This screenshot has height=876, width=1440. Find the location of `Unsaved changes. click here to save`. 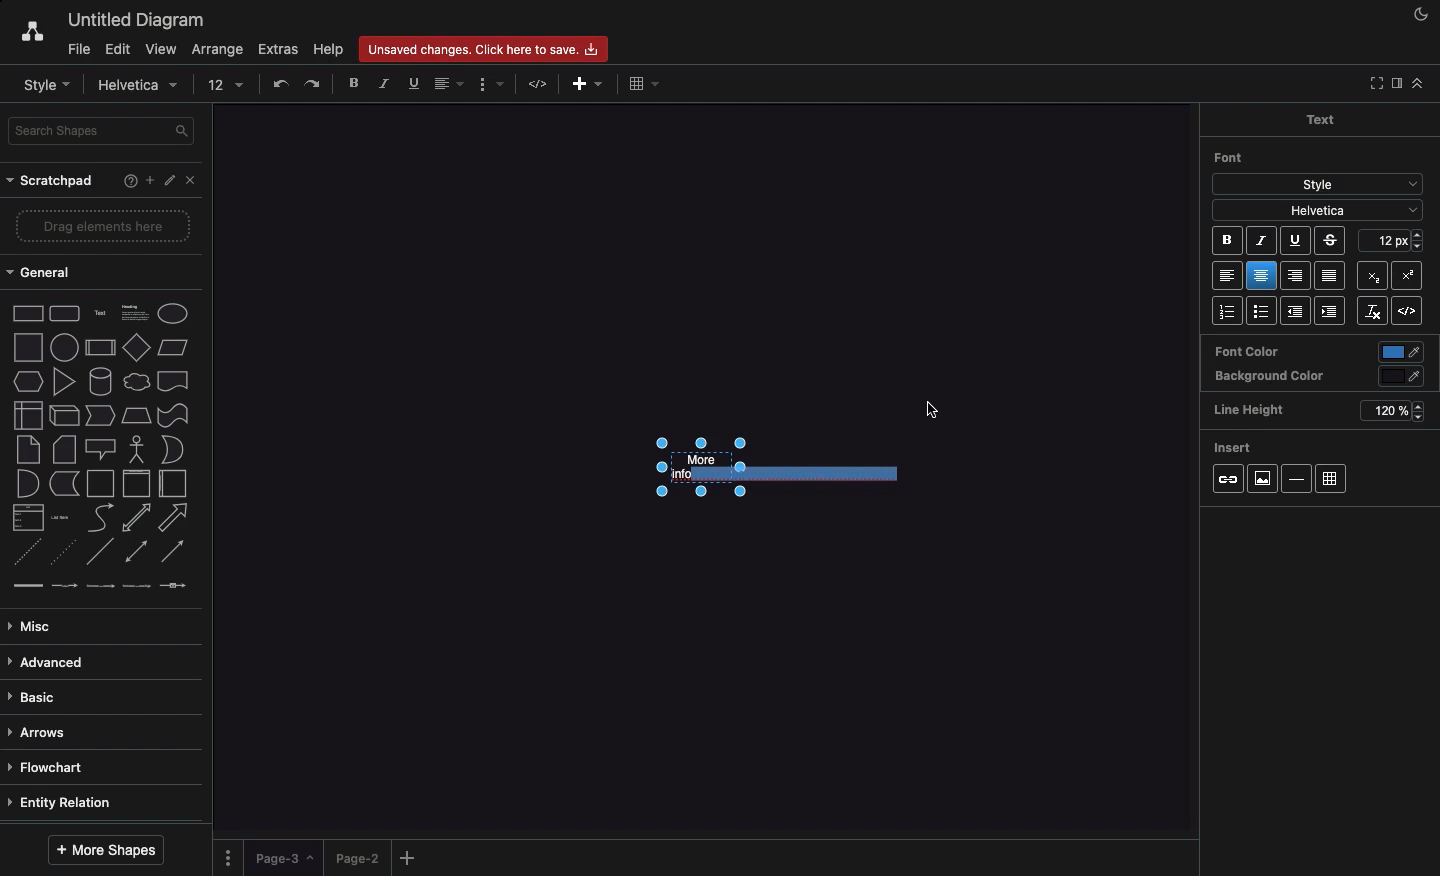

Unsaved changes. click here to save is located at coordinates (481, 48).